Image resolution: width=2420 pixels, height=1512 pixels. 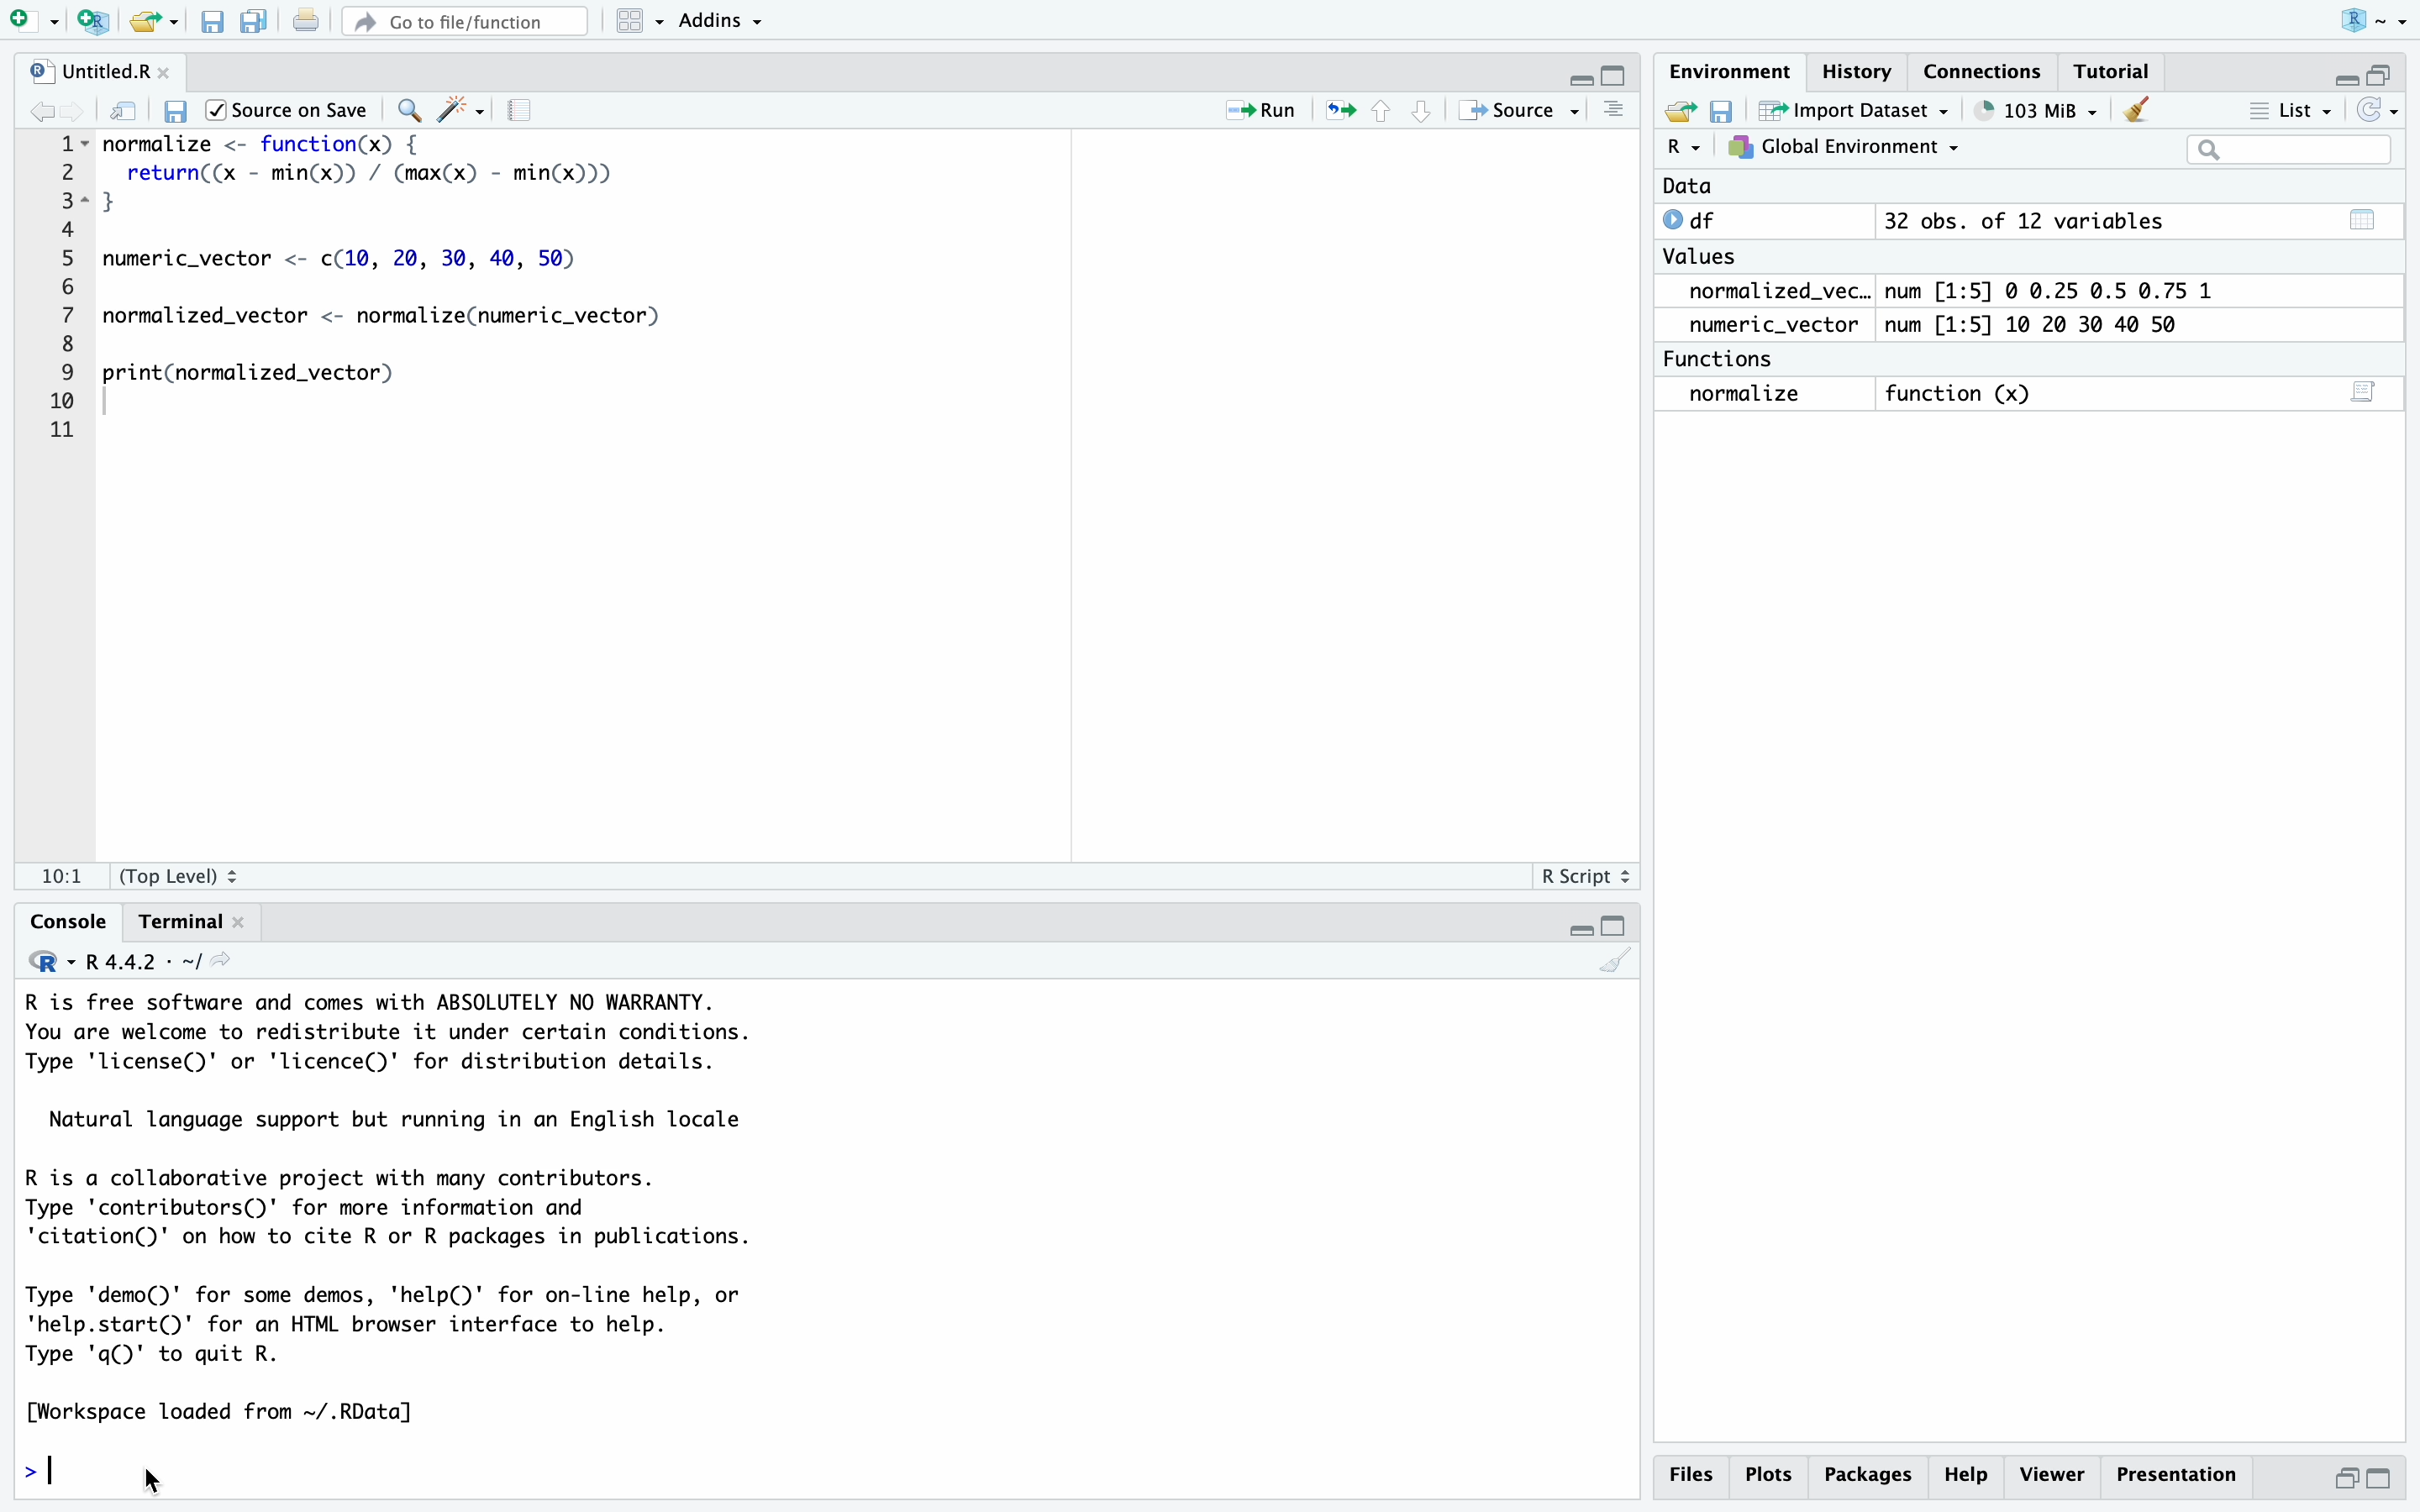 What do you see at coordinates (139, 962) in the screenshot?
I see `R.4.4.2~/` at bounding box center [139, 962].